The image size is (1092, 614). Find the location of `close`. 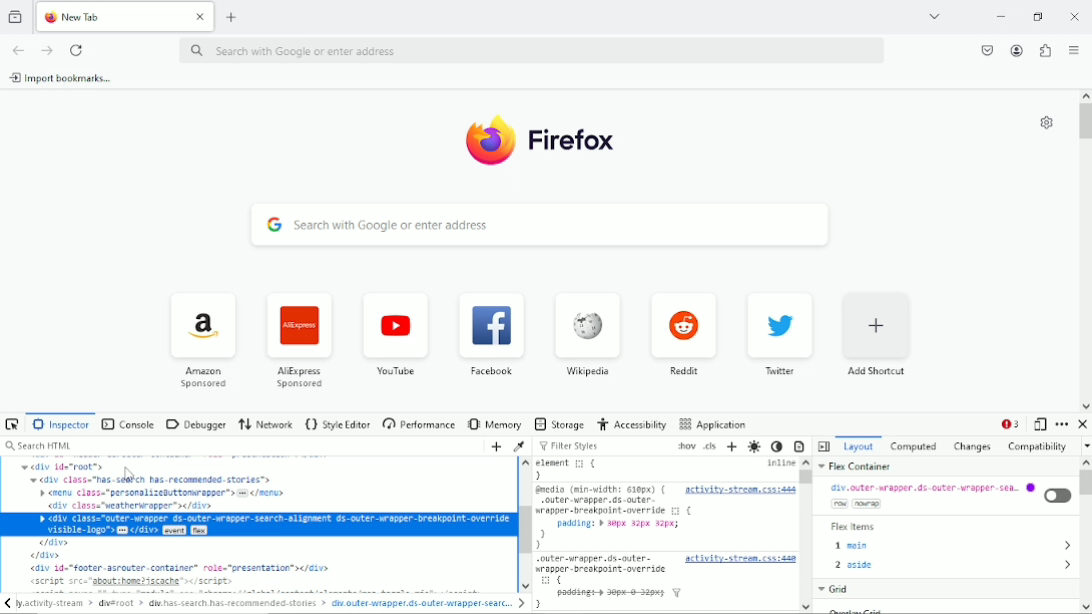

close is located at coordinates (1072, 16).